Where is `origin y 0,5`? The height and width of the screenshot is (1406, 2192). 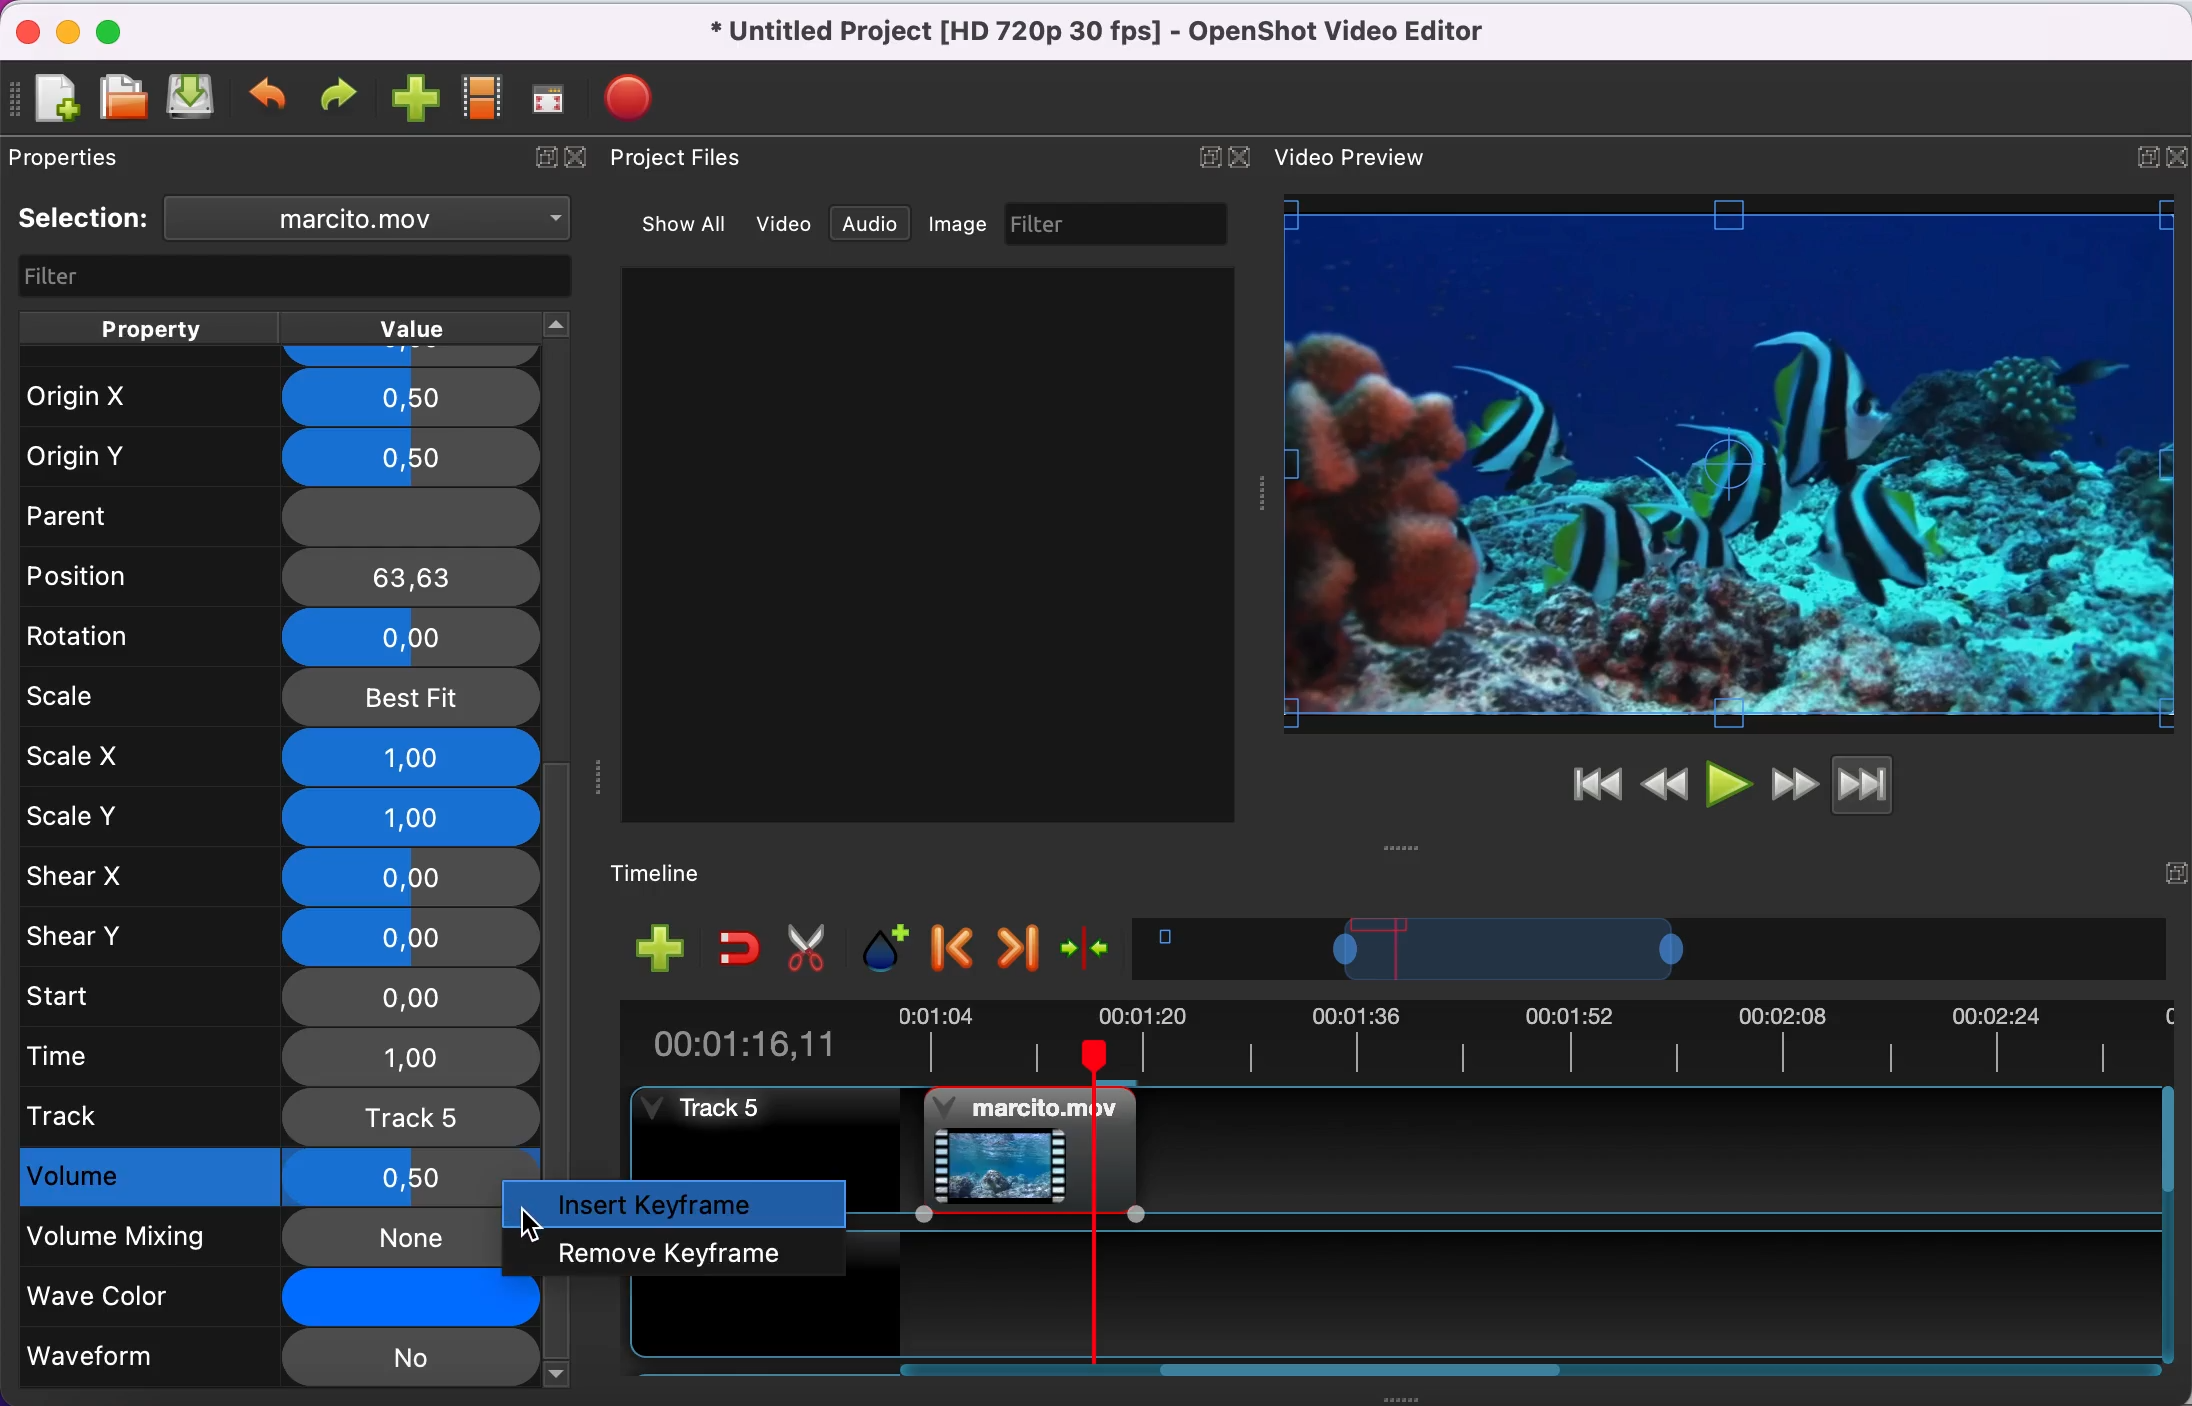
origin y 0,5 is located at coordinates (281, 452).